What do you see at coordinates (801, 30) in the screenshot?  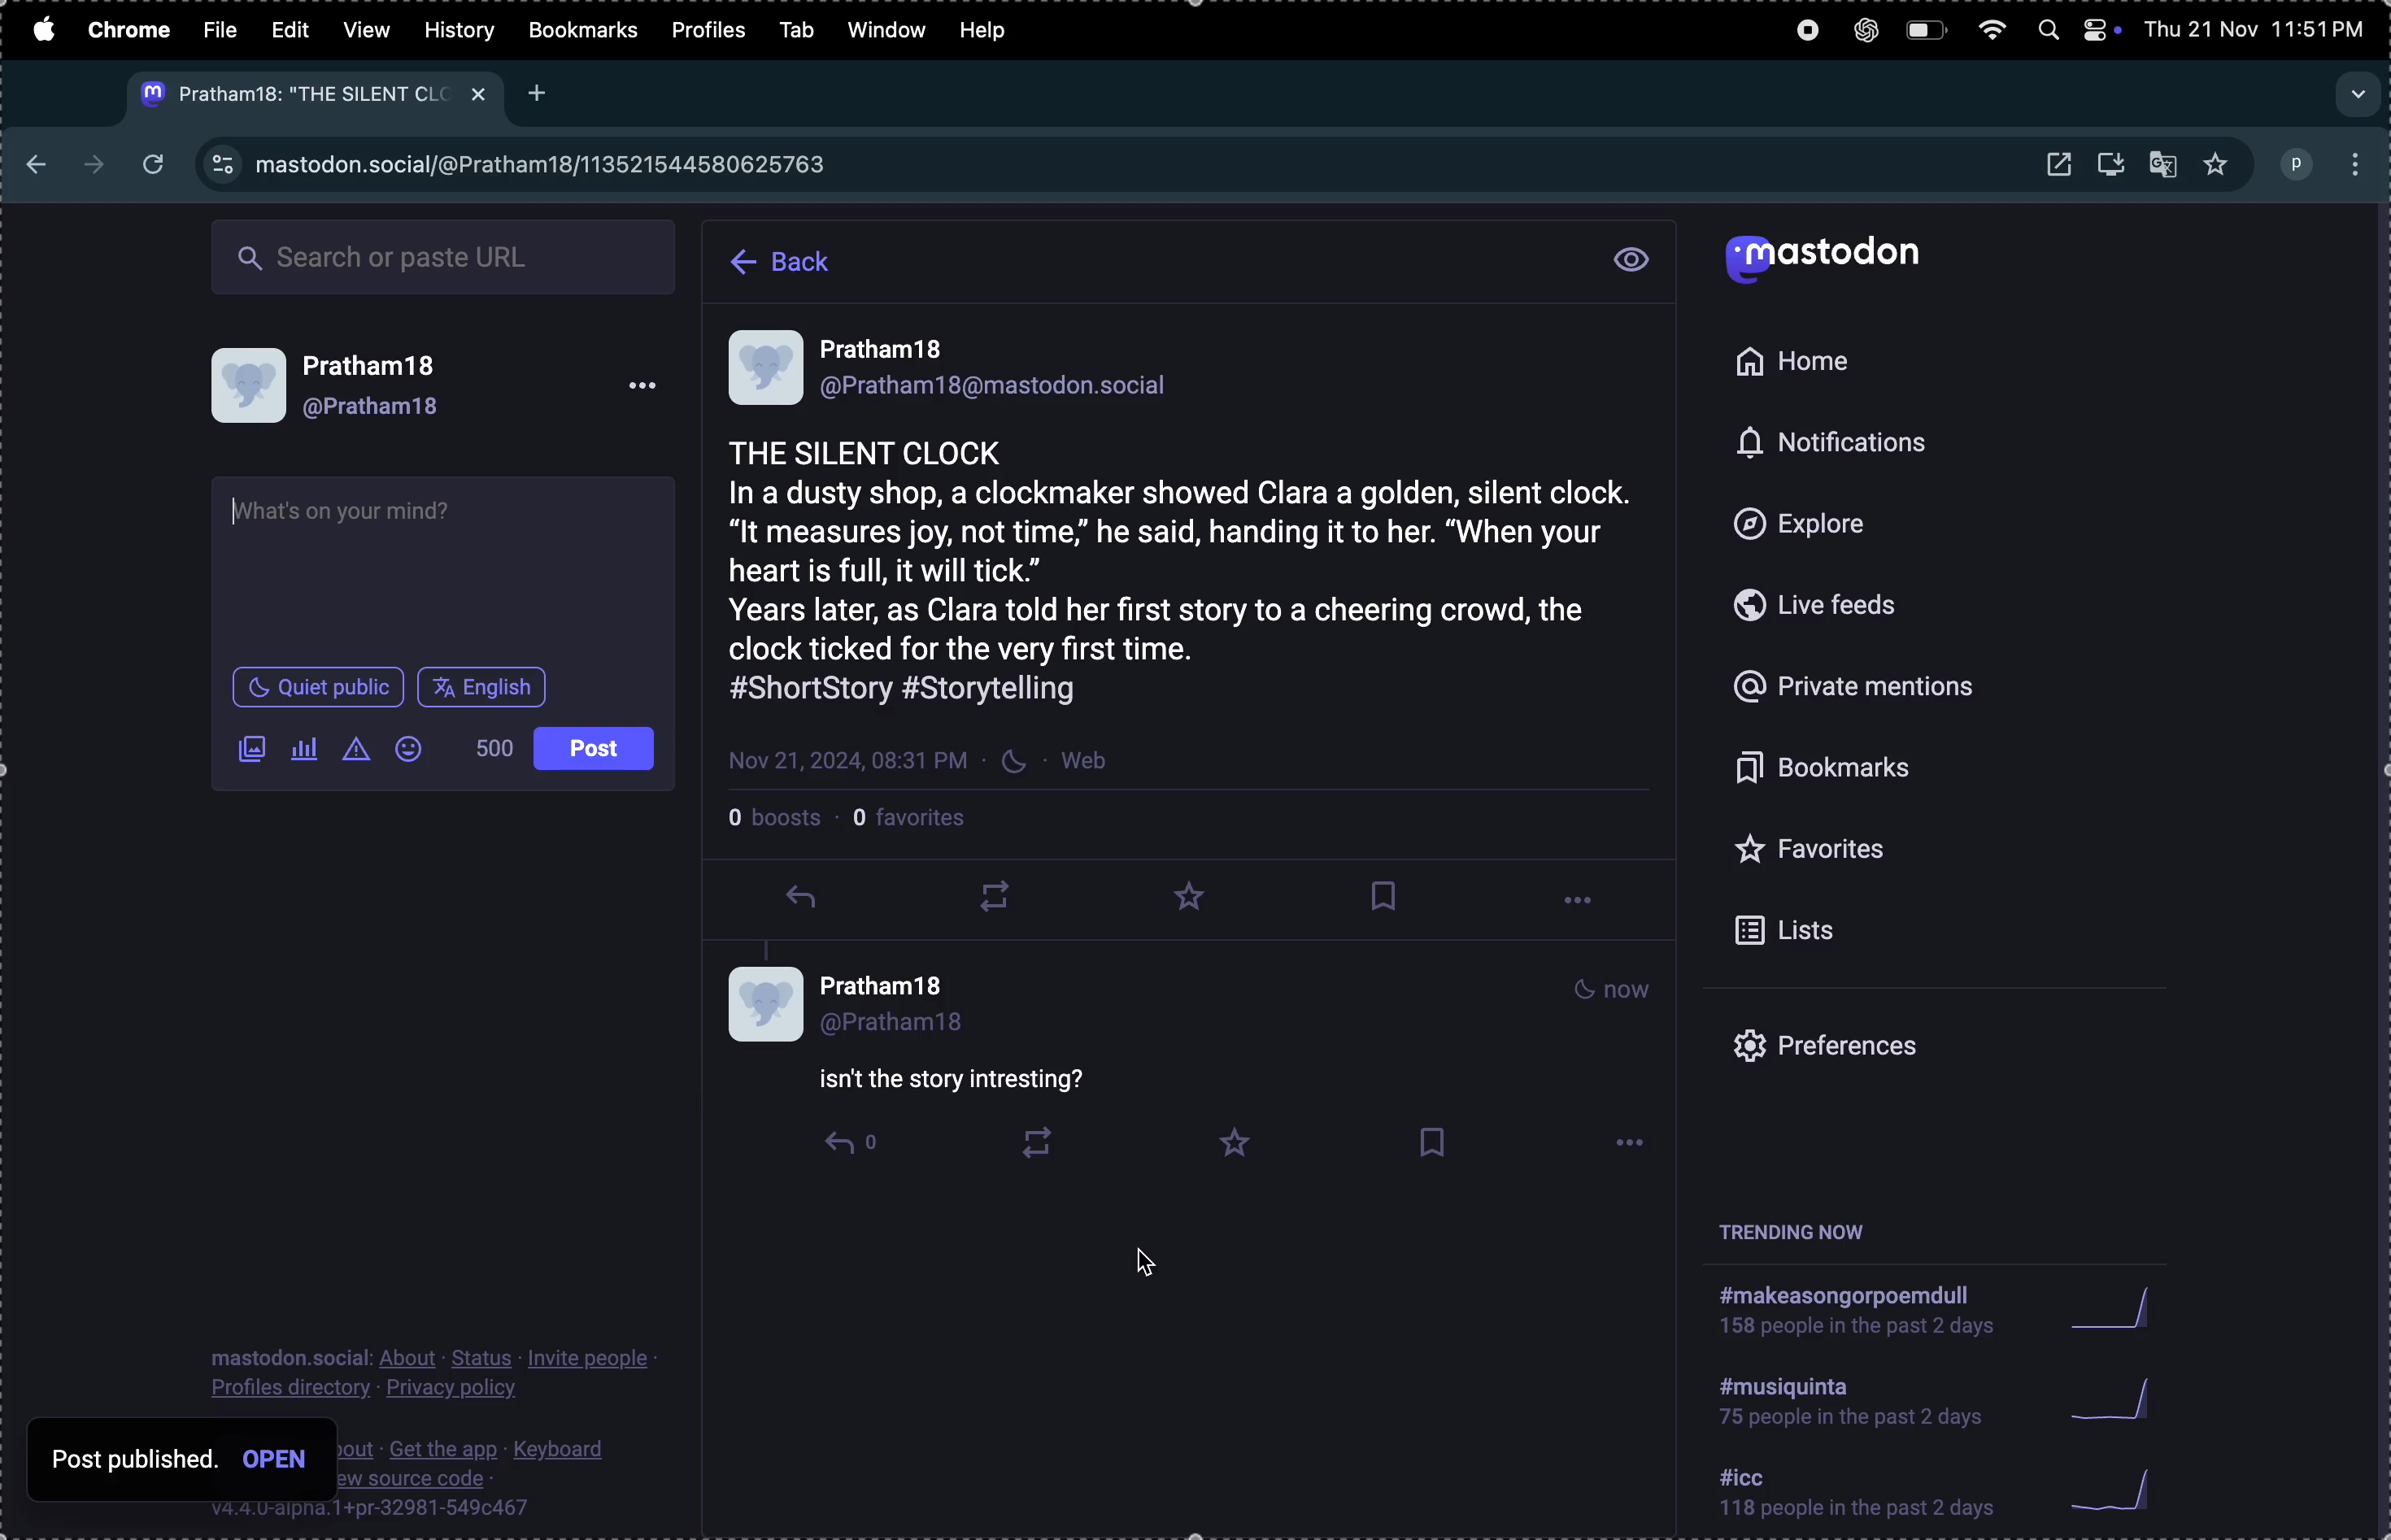 I see `tab` at bounding box center [801, 30].